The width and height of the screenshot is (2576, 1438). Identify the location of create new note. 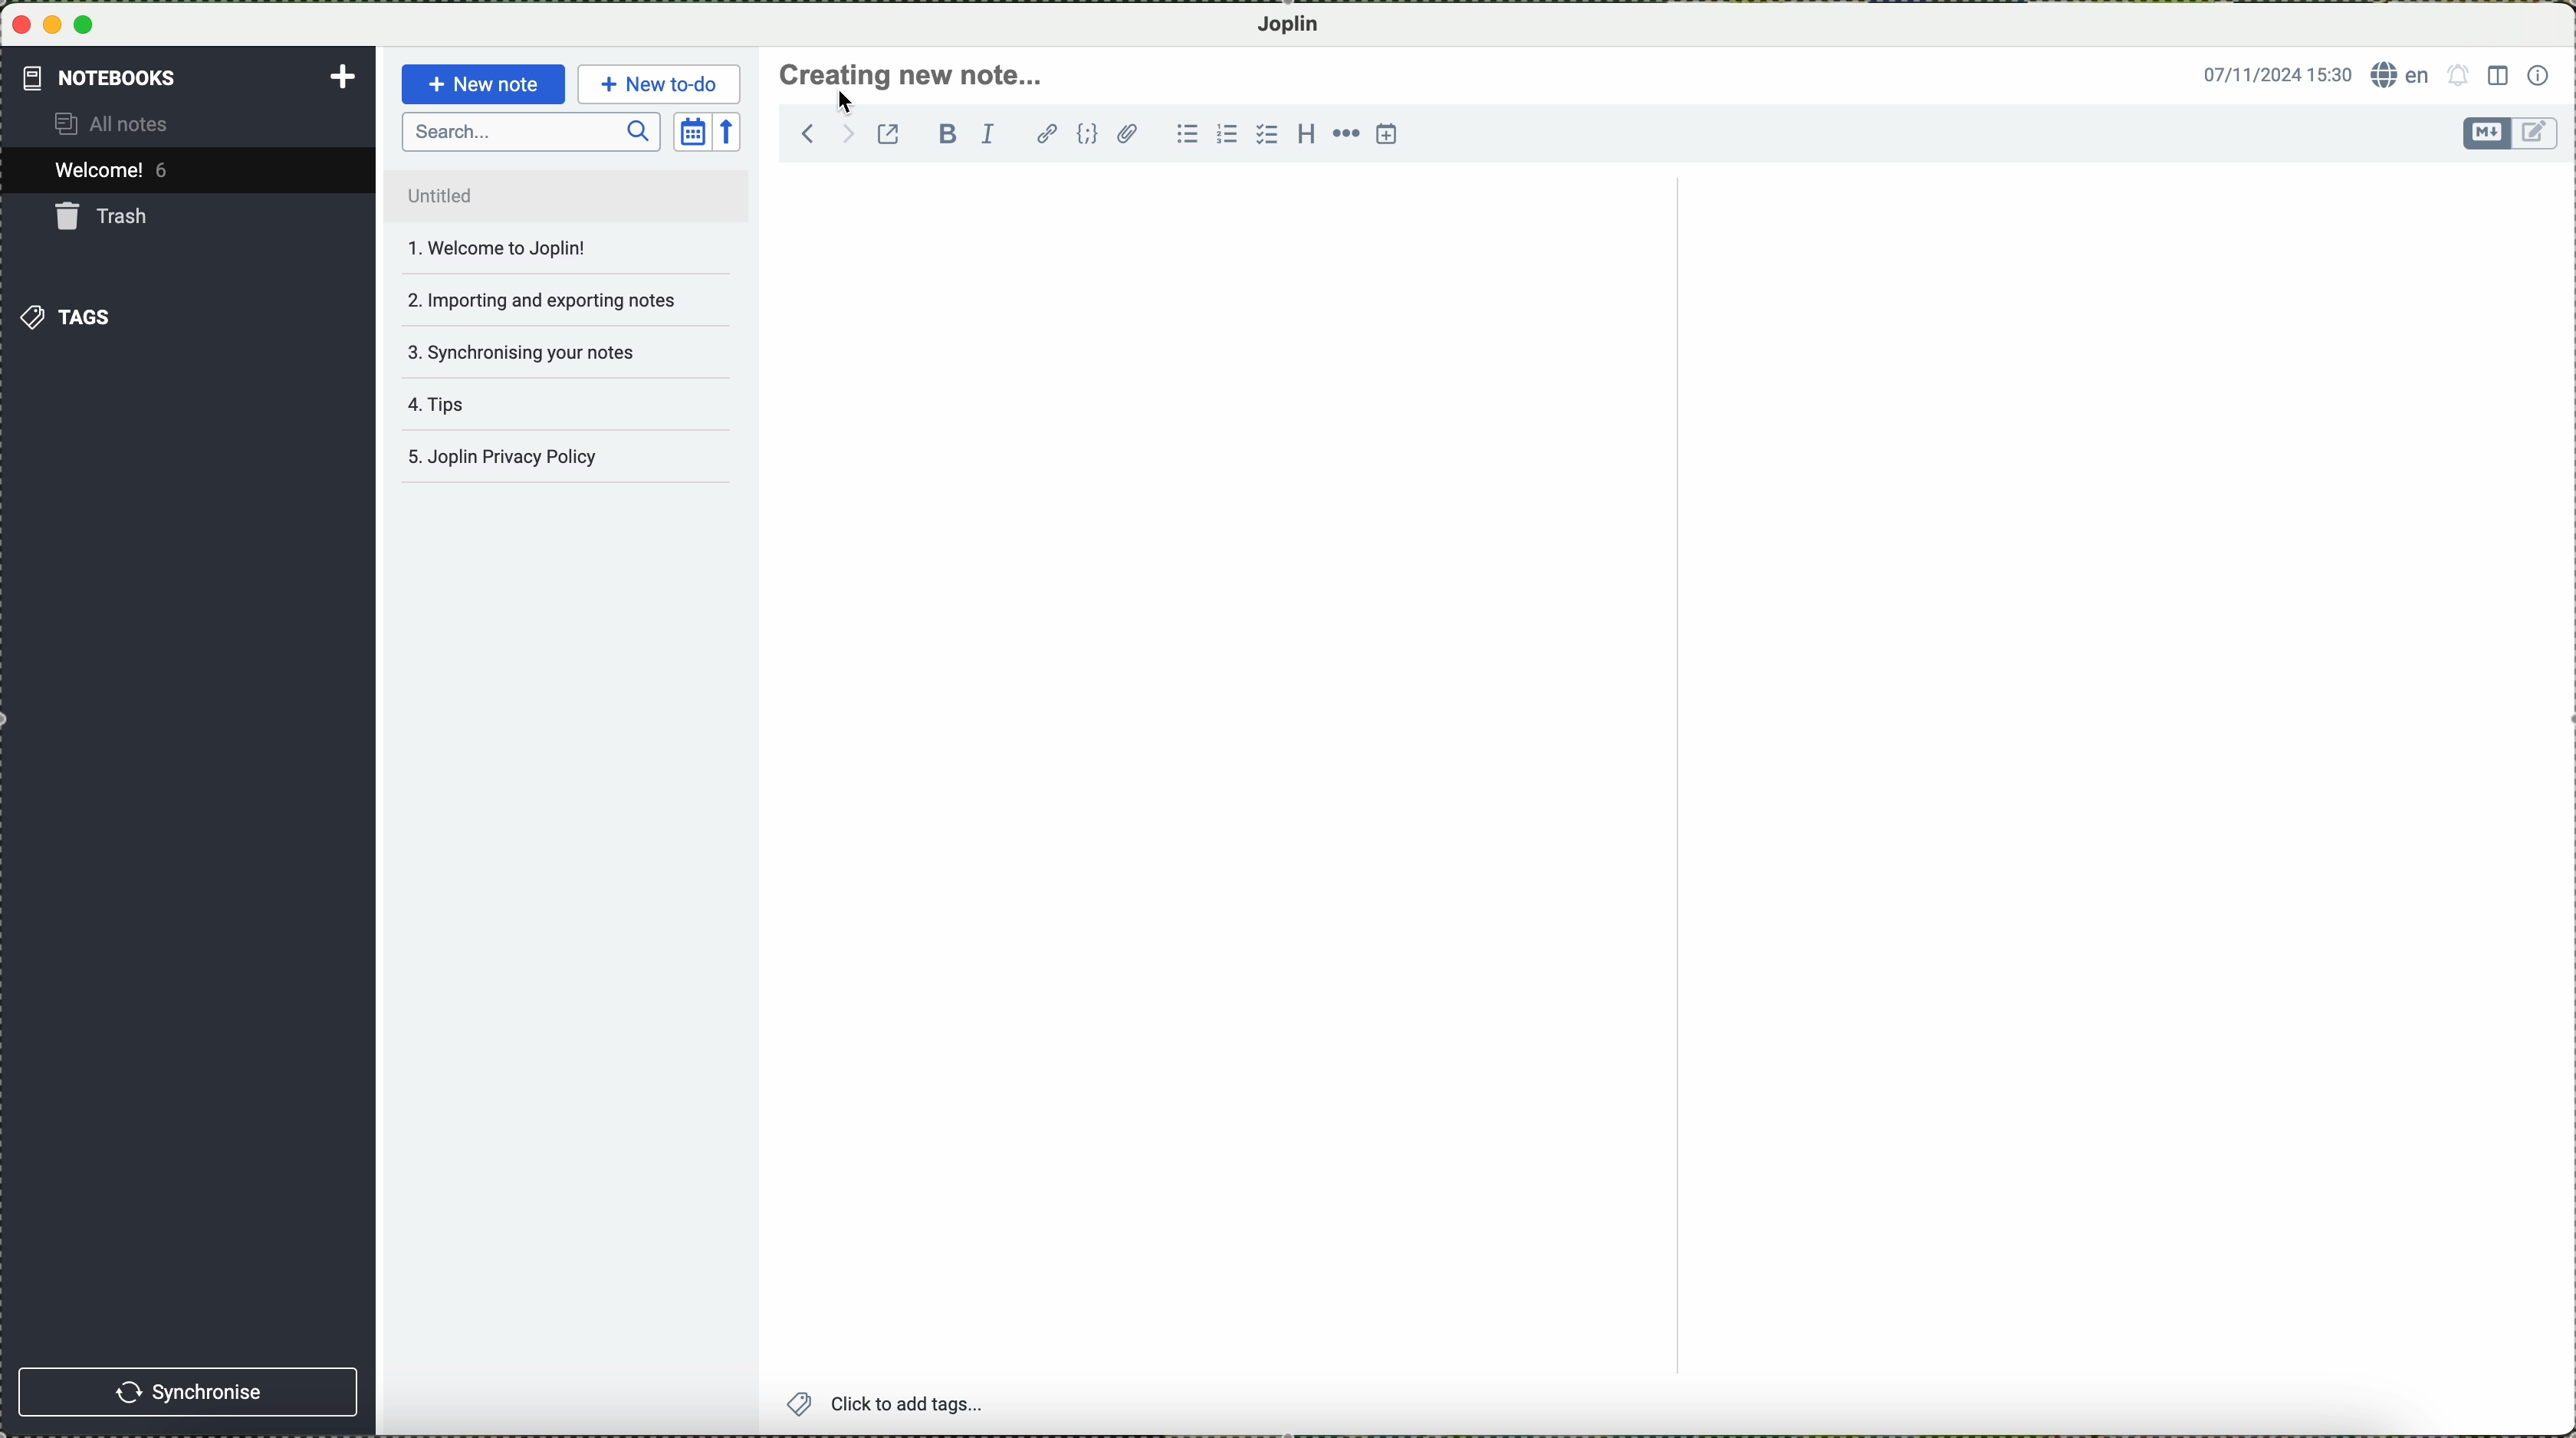
(913, 70).